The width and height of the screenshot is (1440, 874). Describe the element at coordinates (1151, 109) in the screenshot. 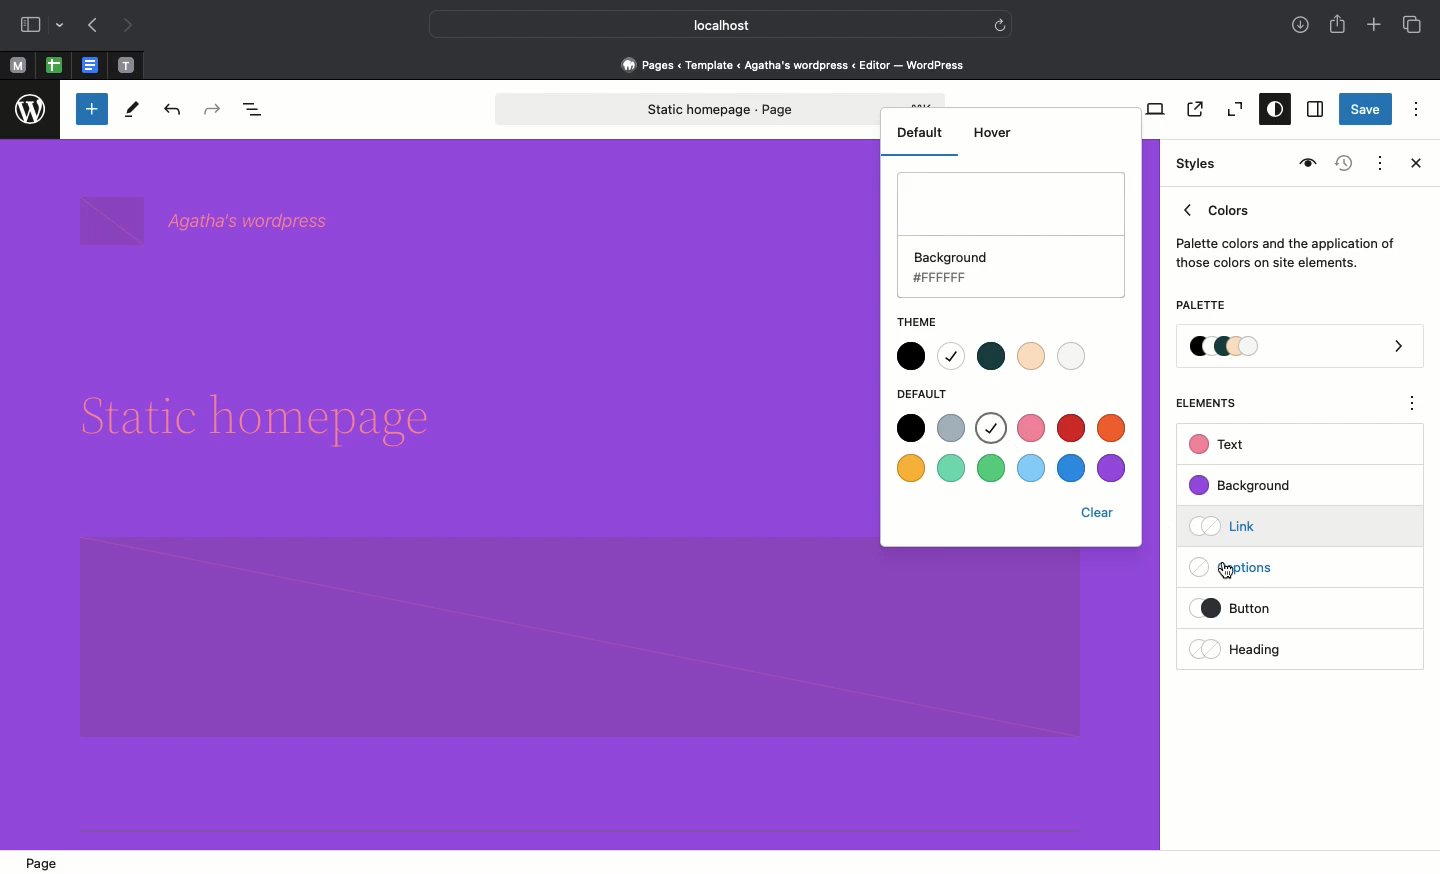

I see `View` at that location.